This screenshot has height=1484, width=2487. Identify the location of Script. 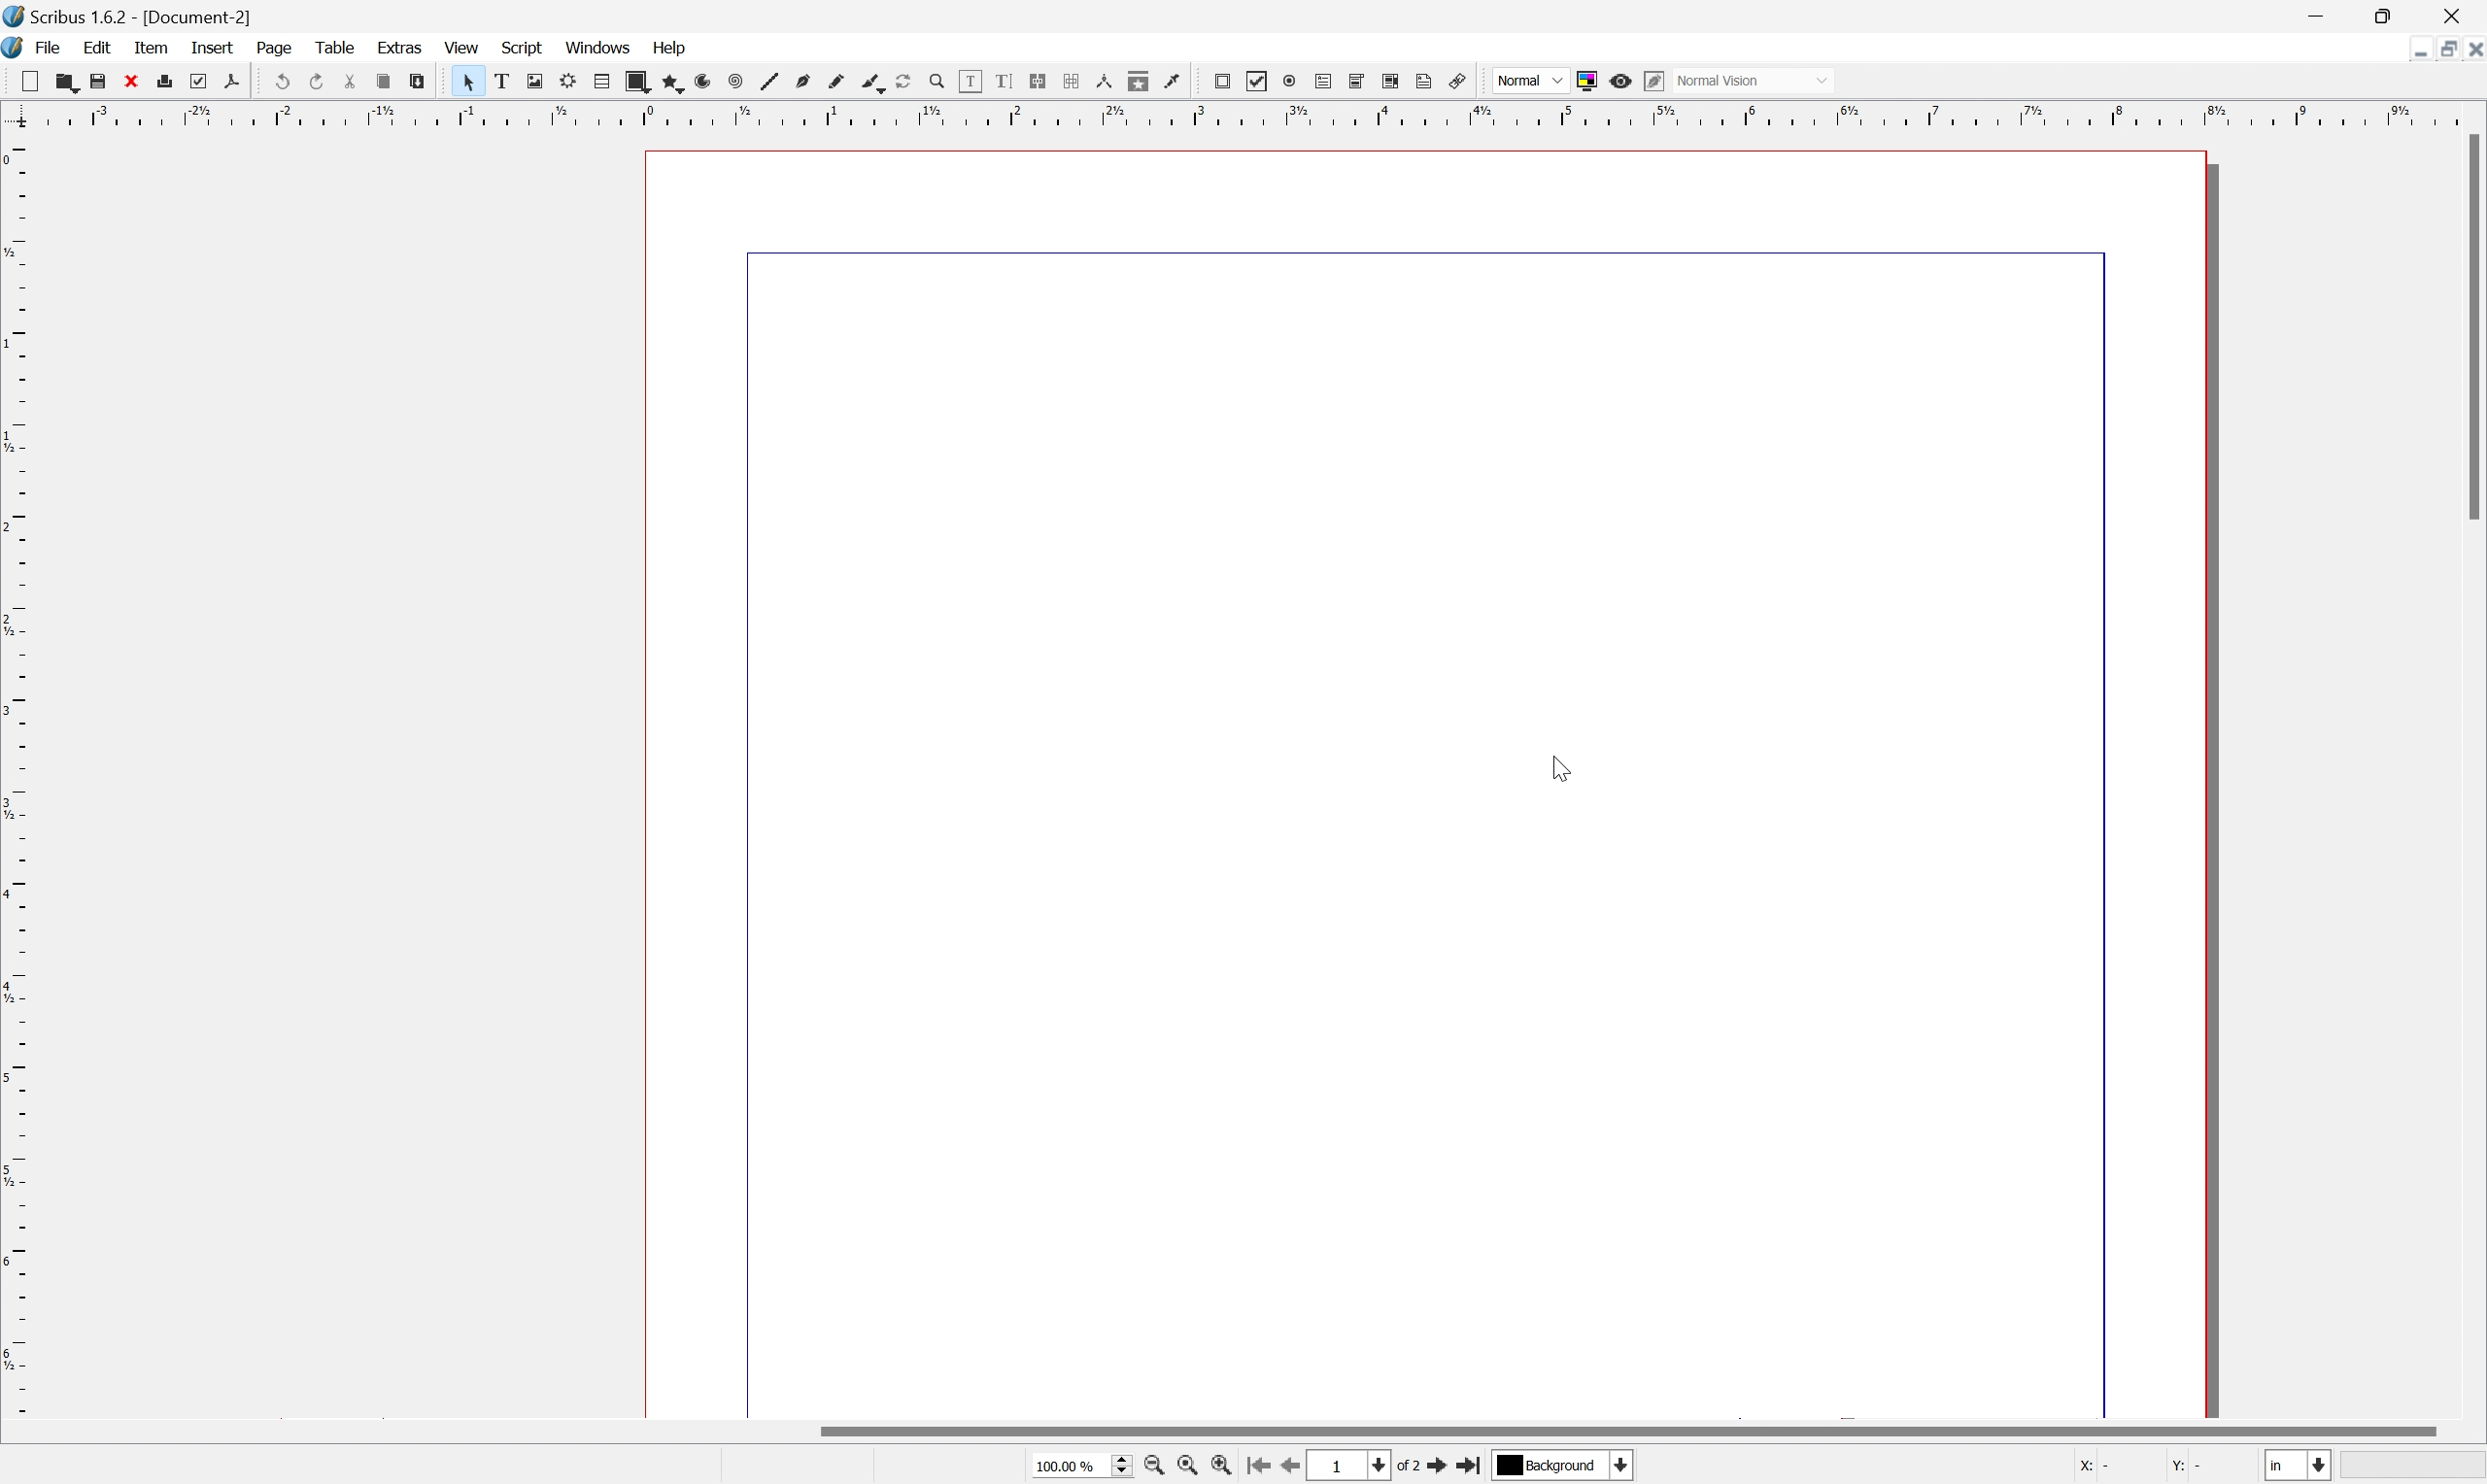
(522, 49).